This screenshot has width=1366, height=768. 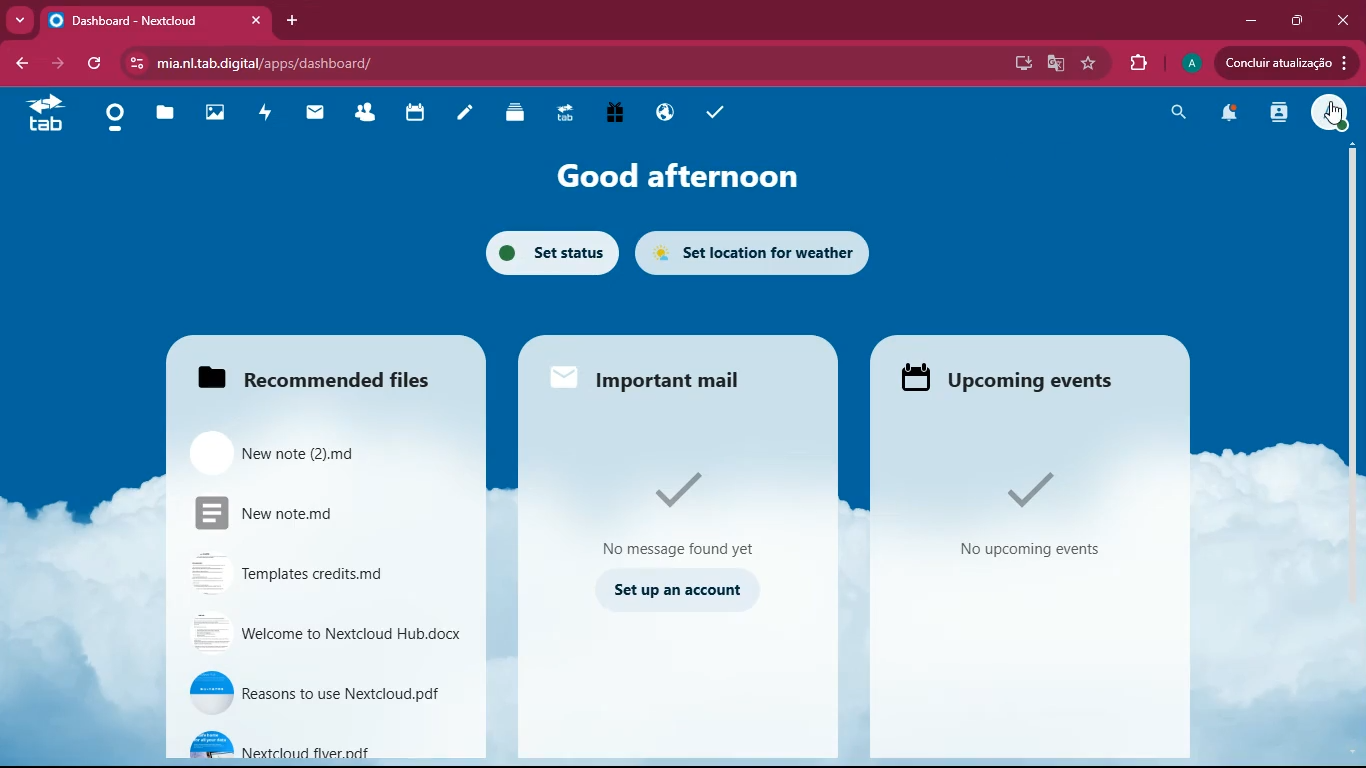 What do you see at coordinates (110, 118) in the screenshot?
I see `home` at bounding box center [110, 118].